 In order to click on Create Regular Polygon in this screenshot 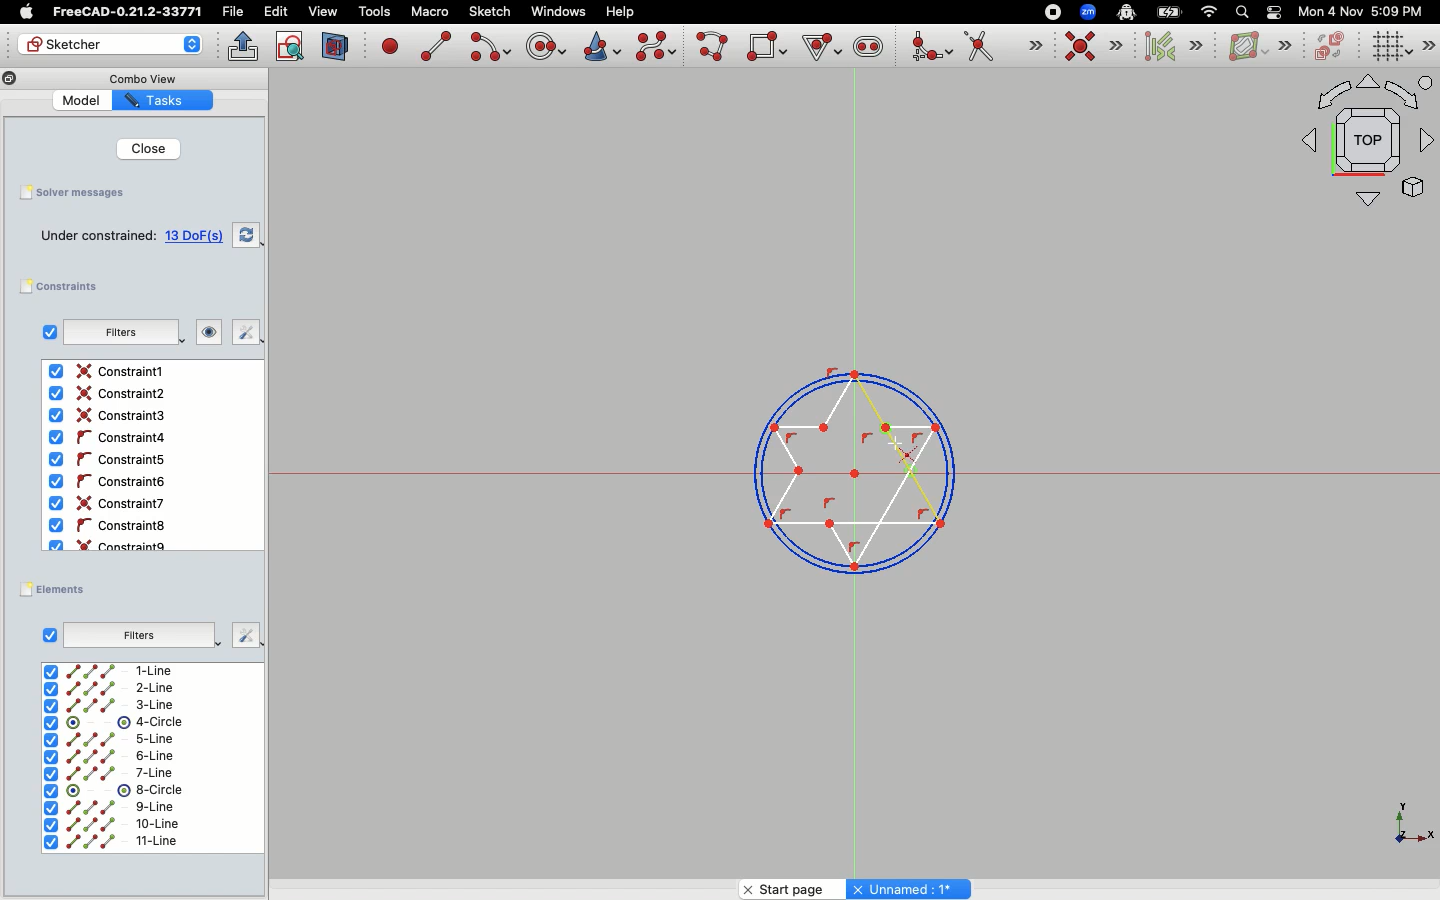, I will do `click(820, 48)`.